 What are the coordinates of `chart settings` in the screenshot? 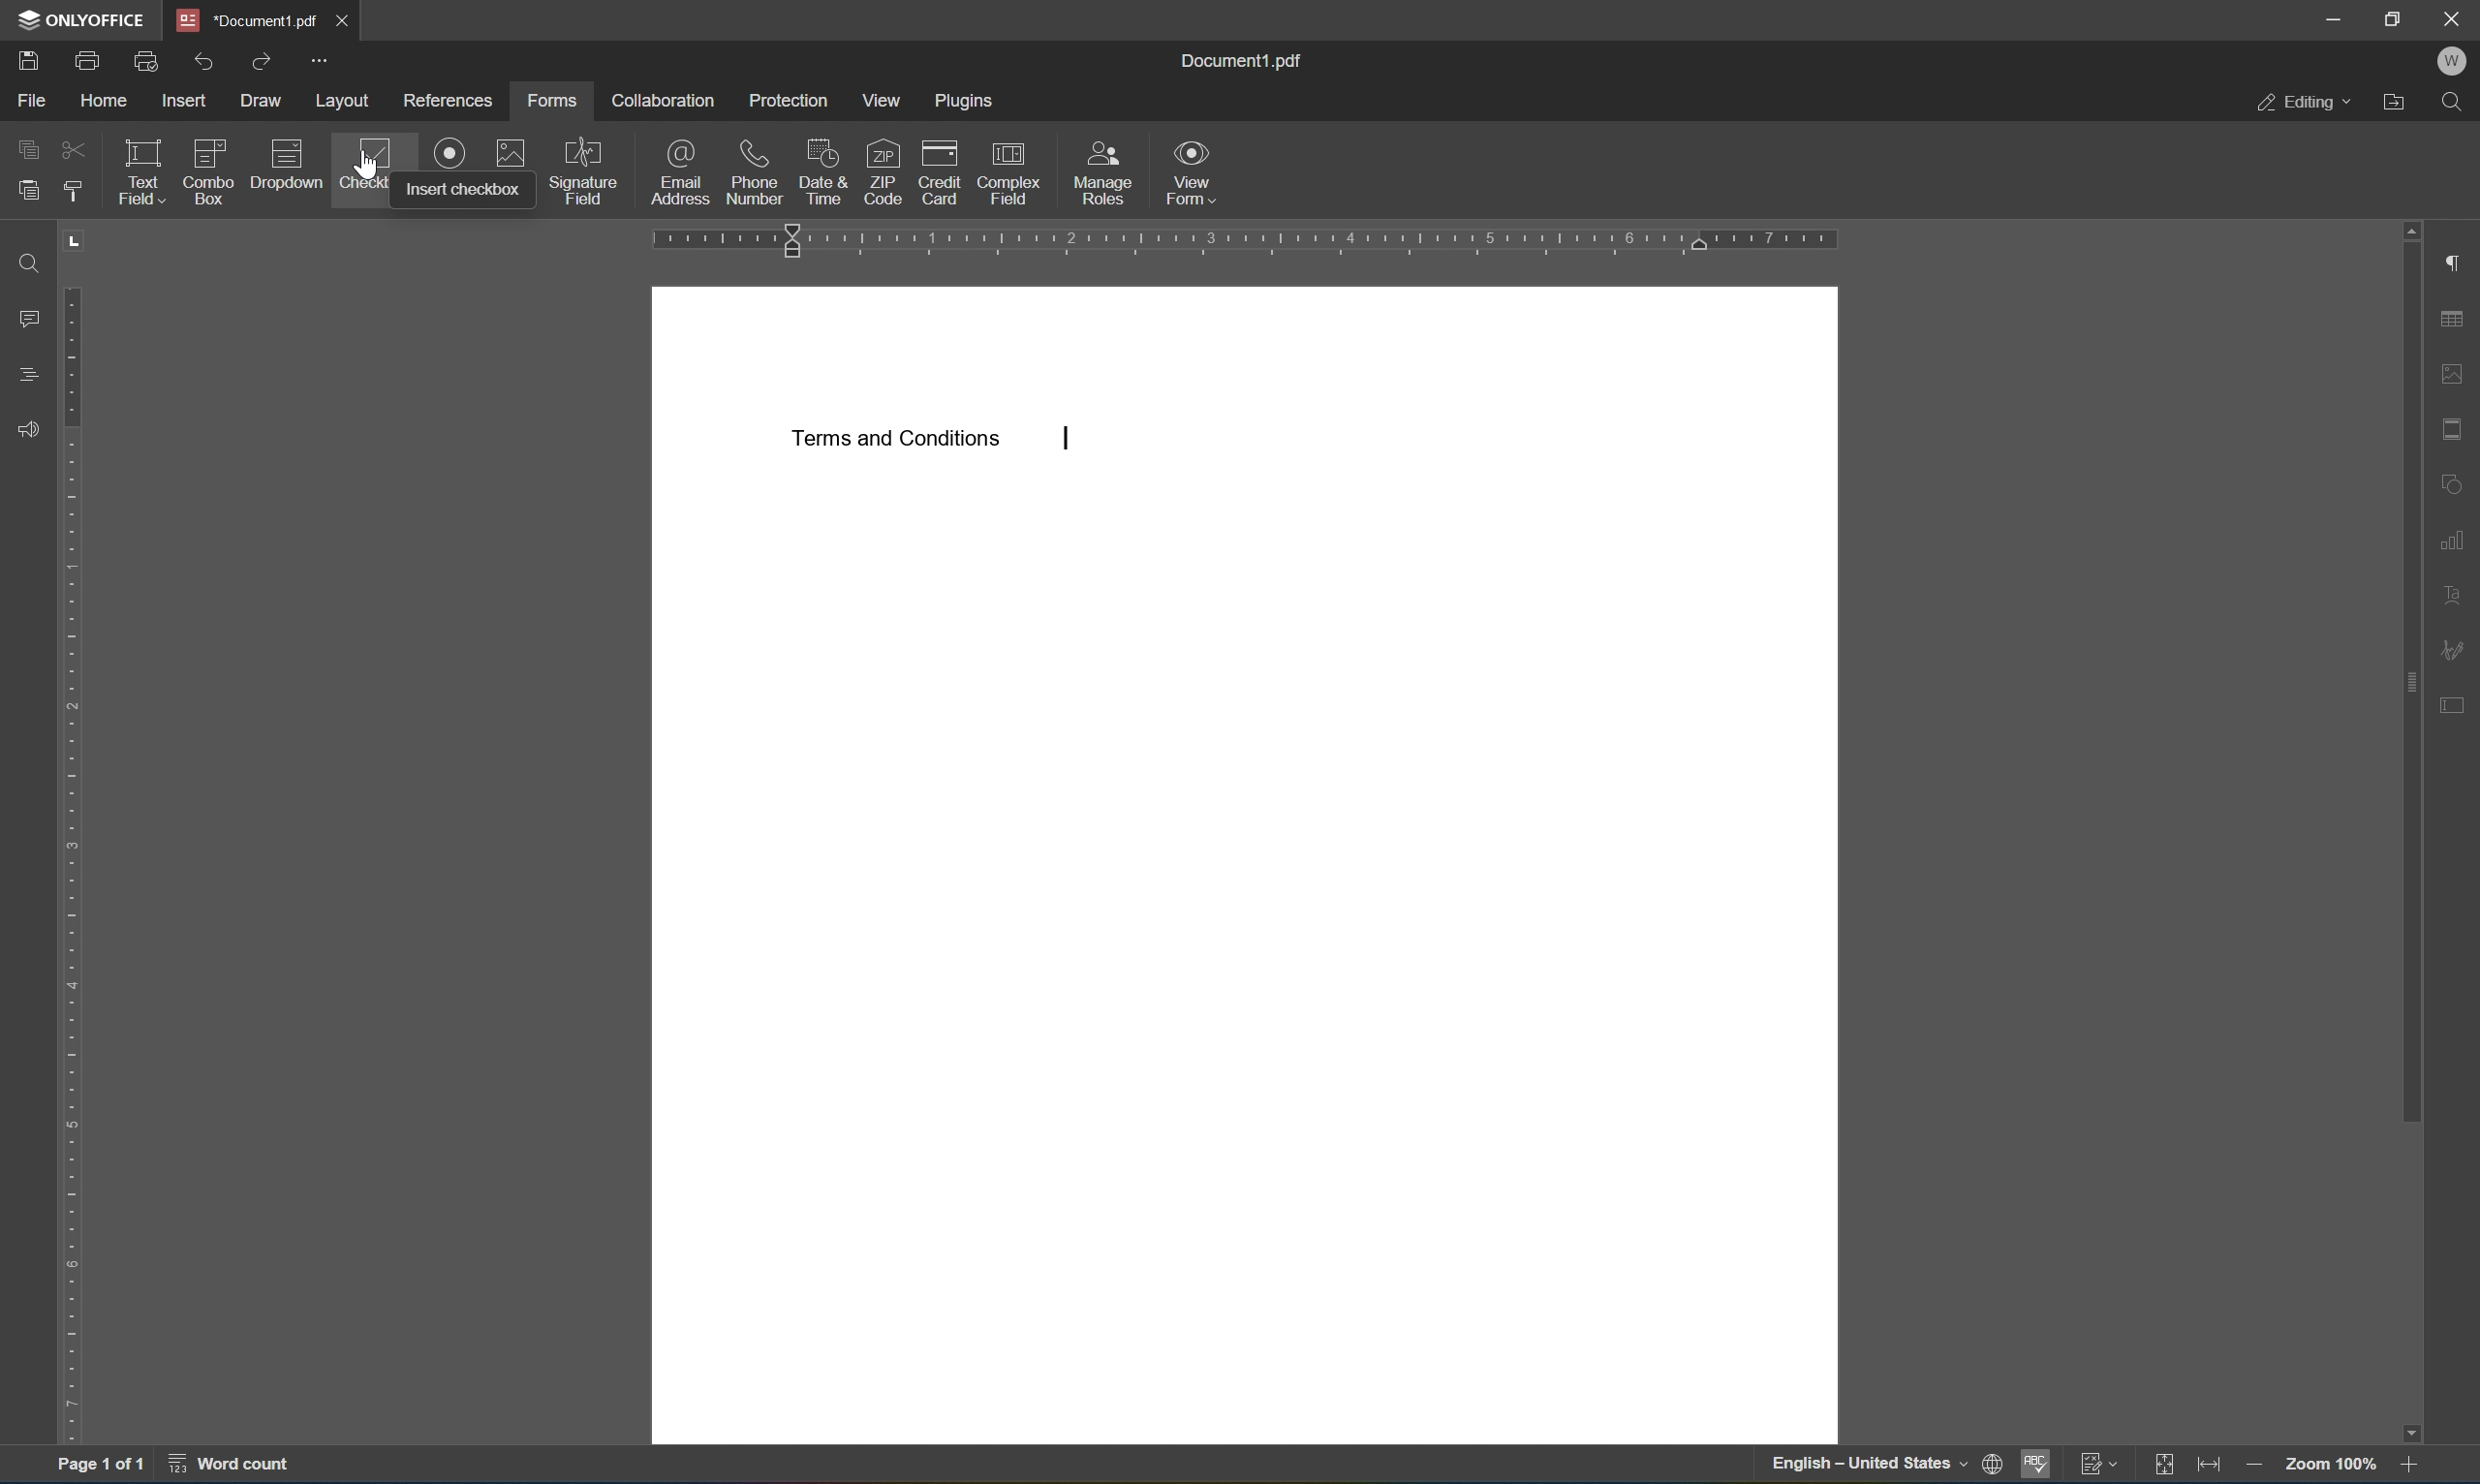 It's located at (2454, 544).